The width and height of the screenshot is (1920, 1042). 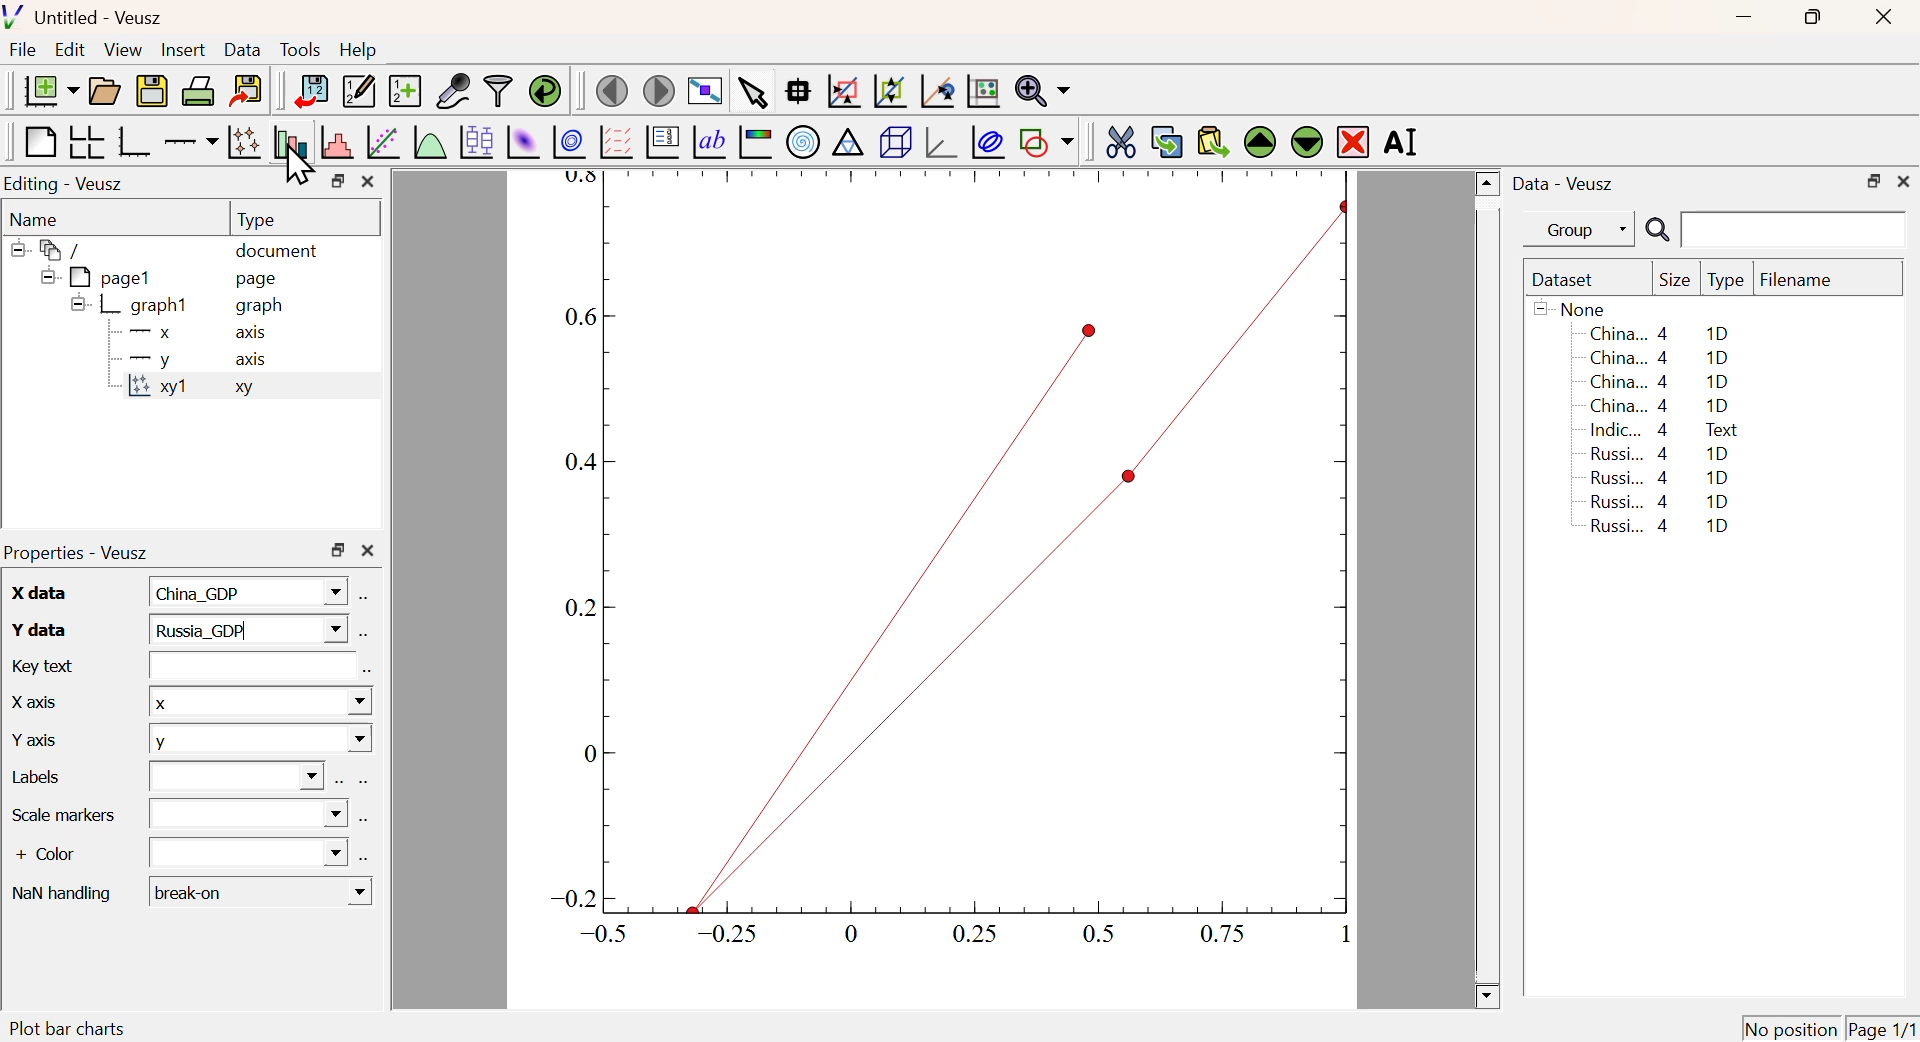 What do you see at coordinates (186, 387) in the screenshot?
I see `xy1 xy` at bounding box center [186, 387].